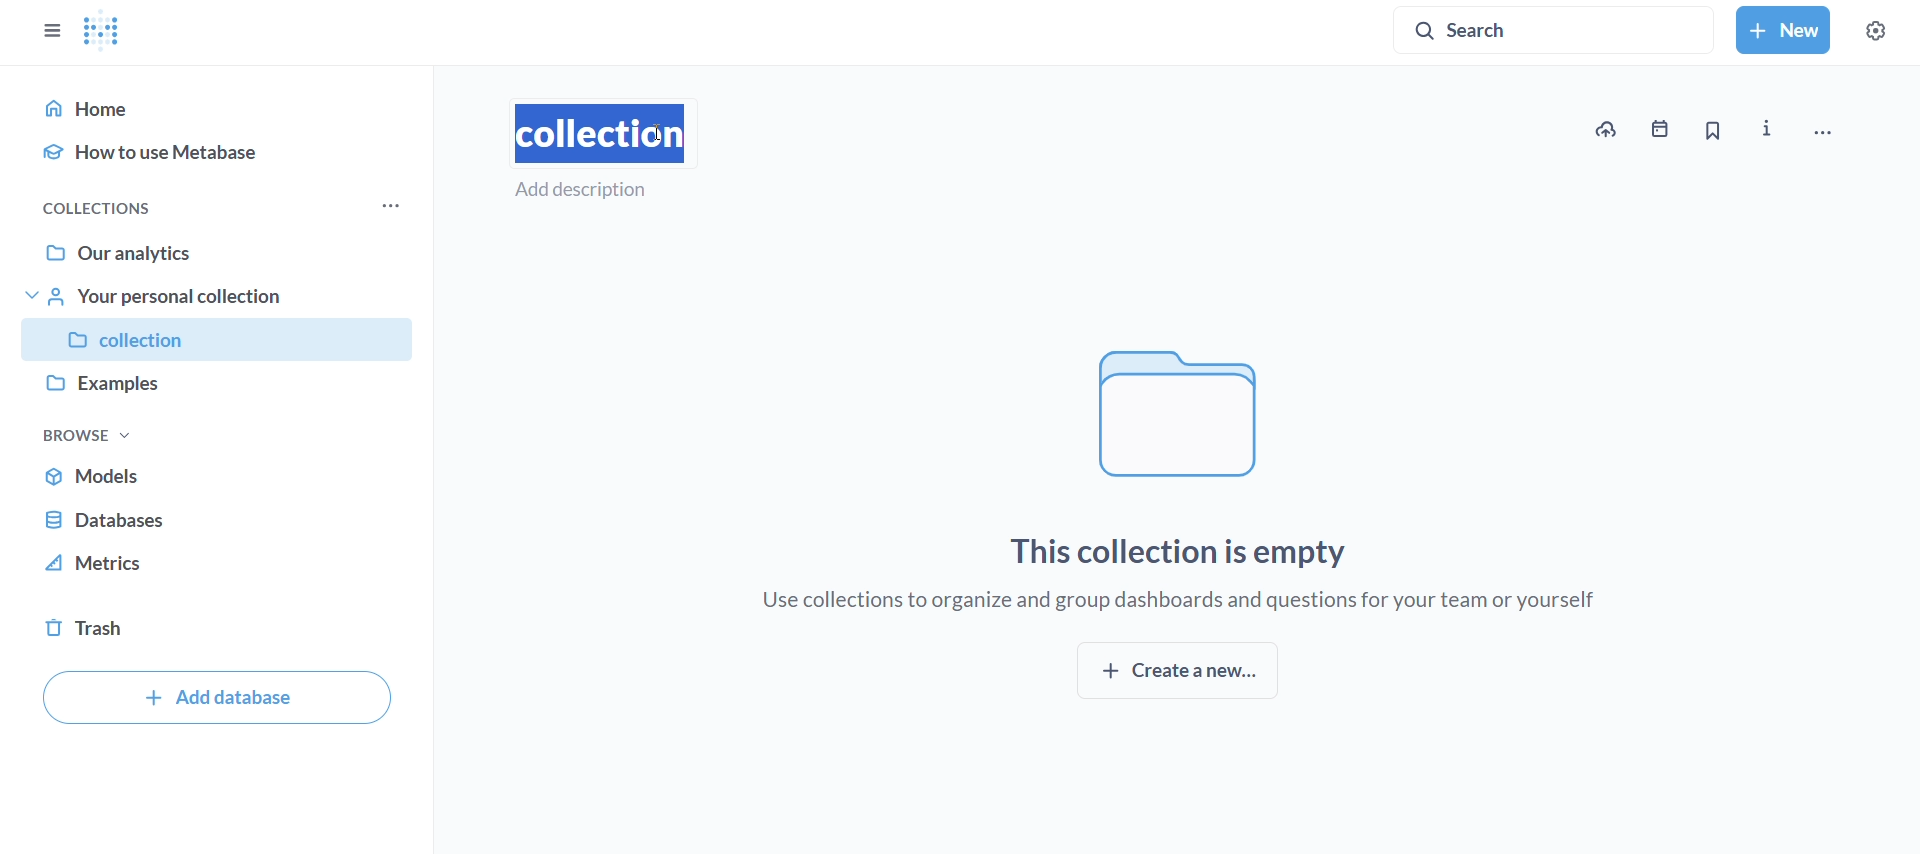  What do you see at coordinates (87, 435) in the screenshot?
I see `browse` at bounding box center [87, 435].